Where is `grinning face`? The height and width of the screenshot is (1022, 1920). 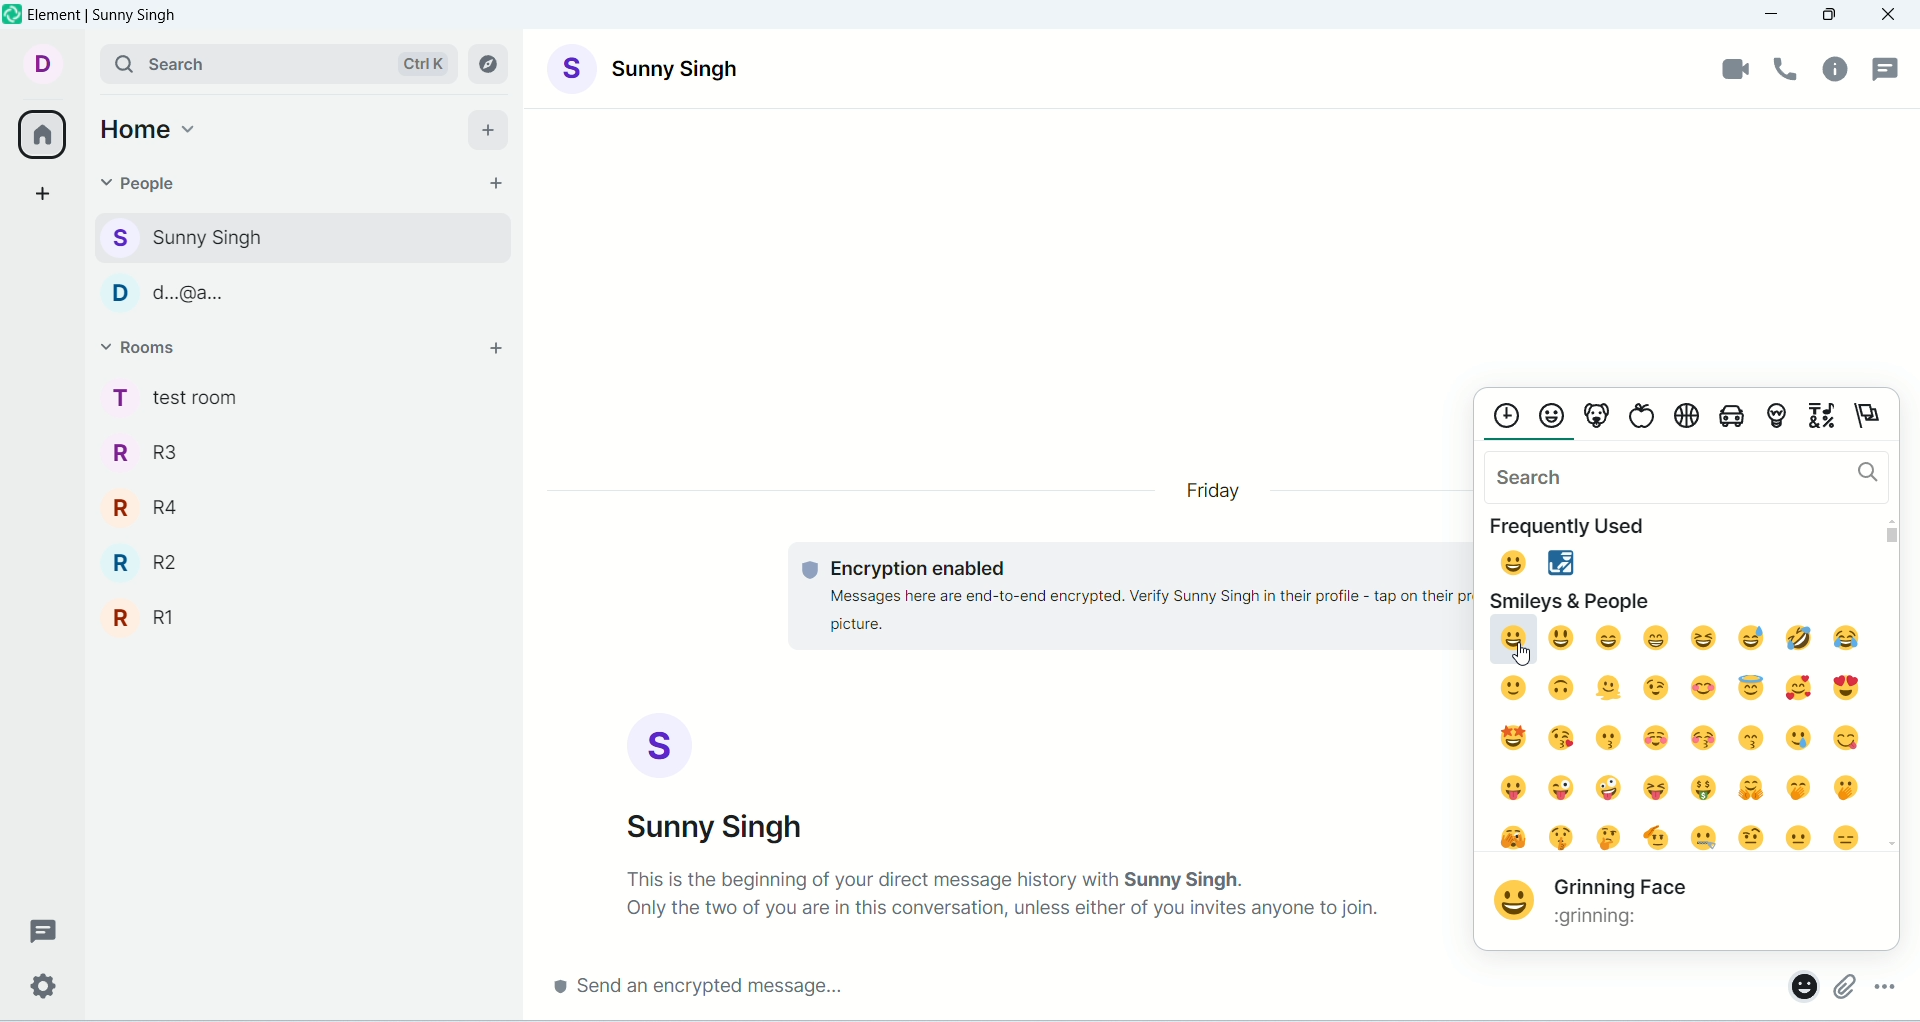 grinning face is located at coordinates (1645, 904).